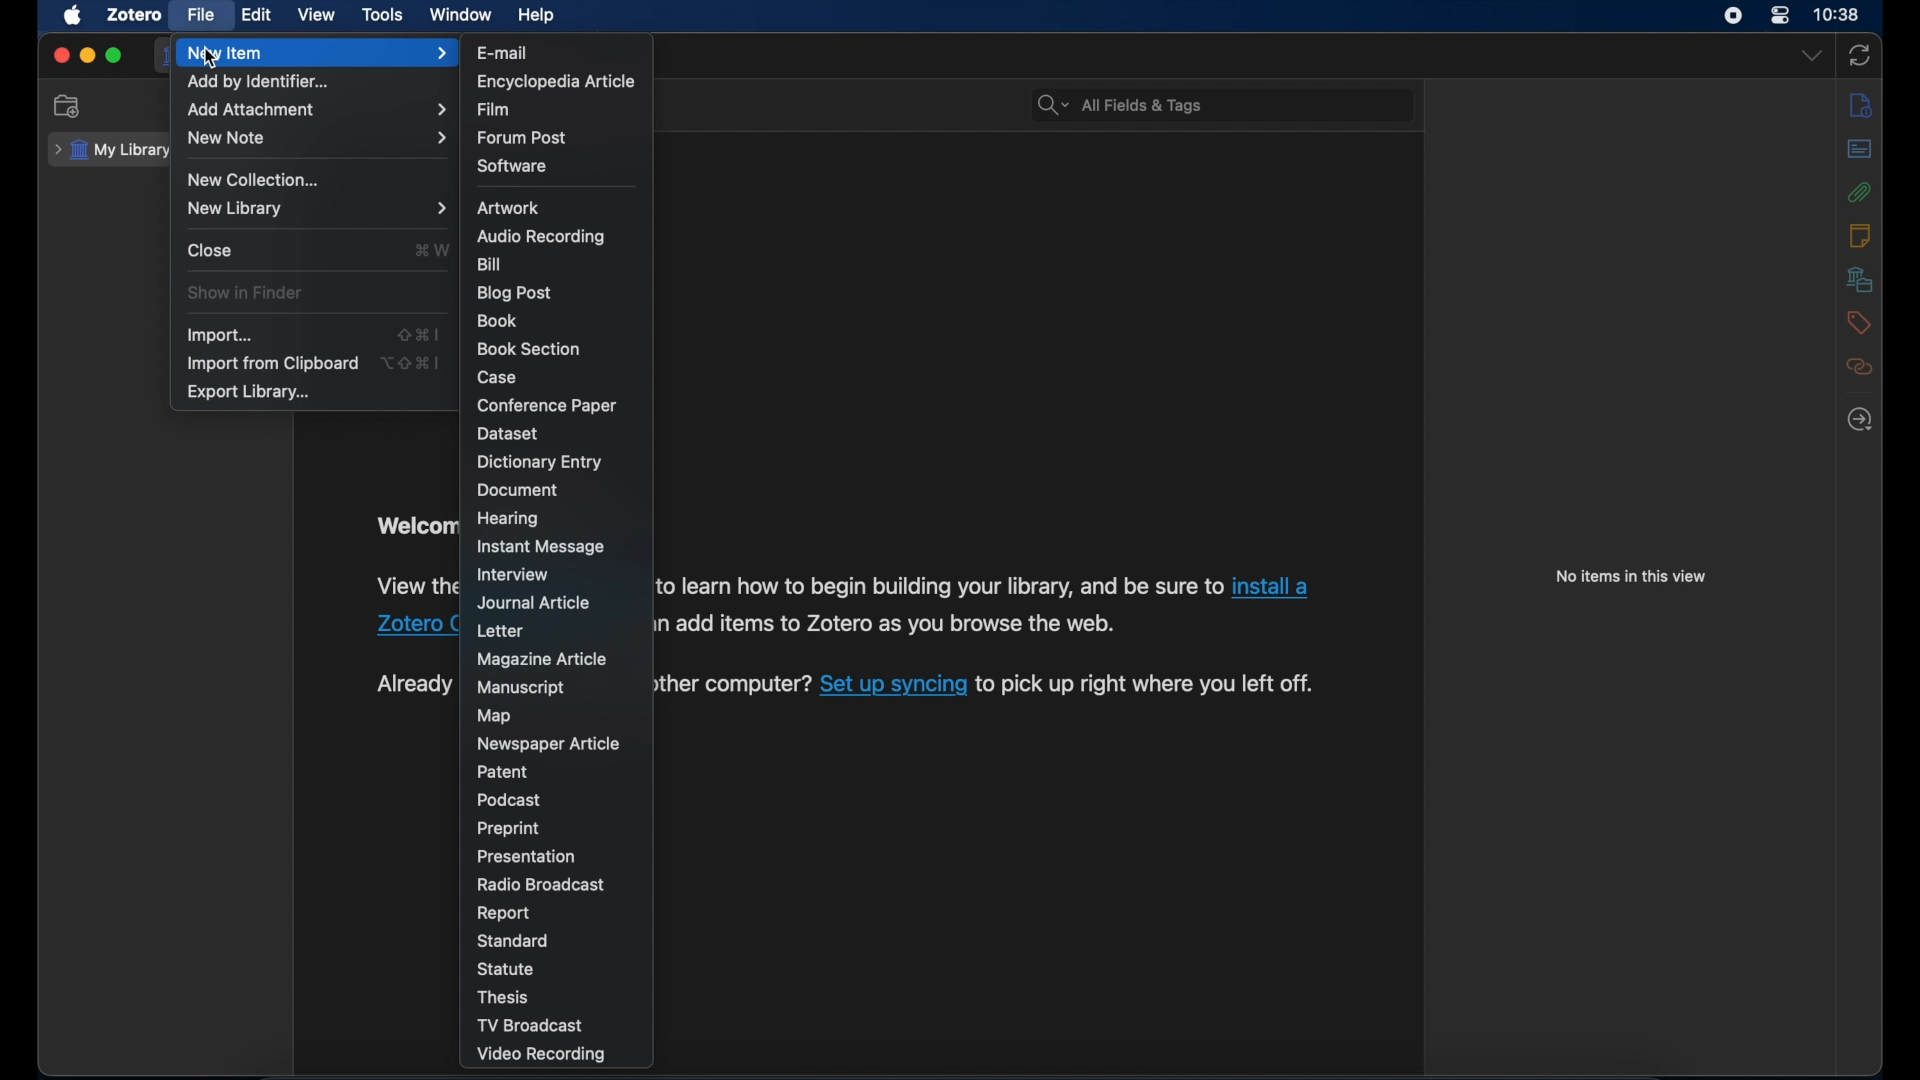 The width and height of the screenshot is (1920, 1080). I want to click on tags, so click(1859, 322).